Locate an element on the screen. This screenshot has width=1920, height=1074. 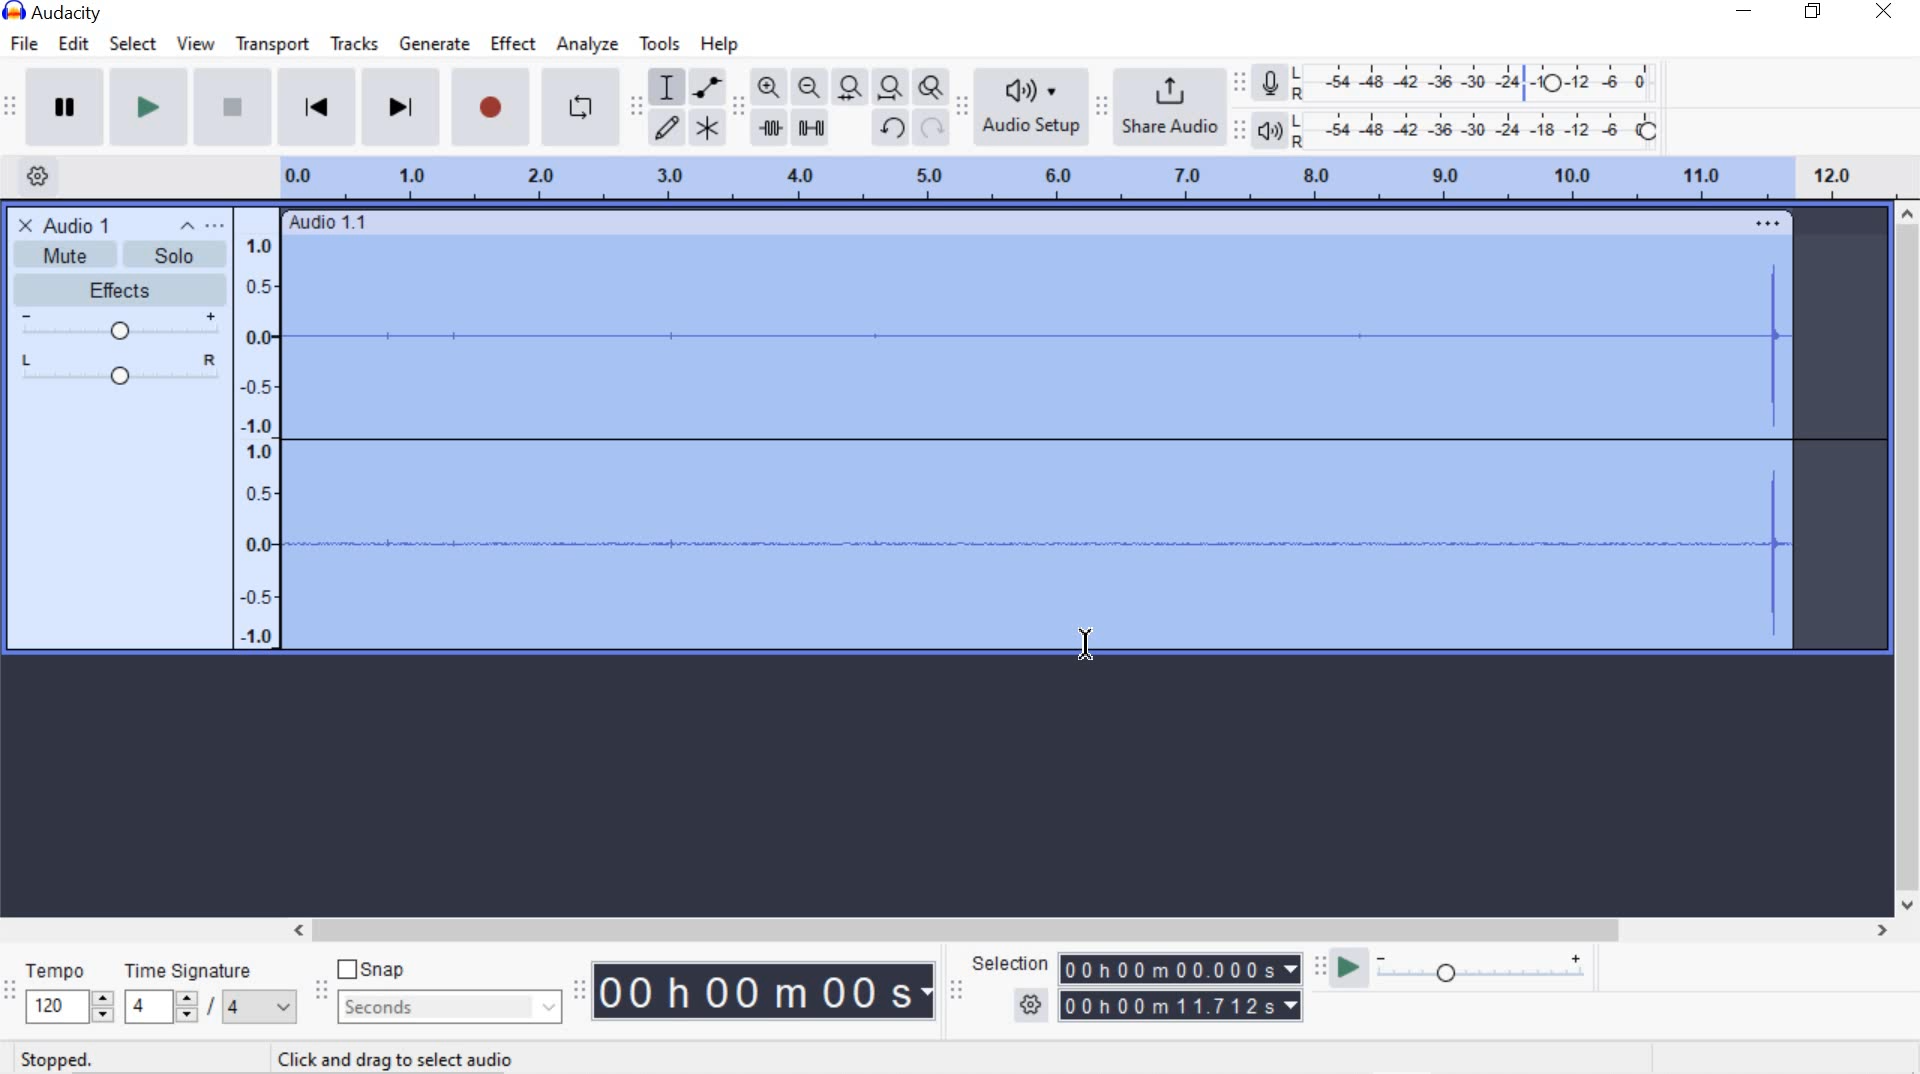
redo is located at coordinates (932, 129).